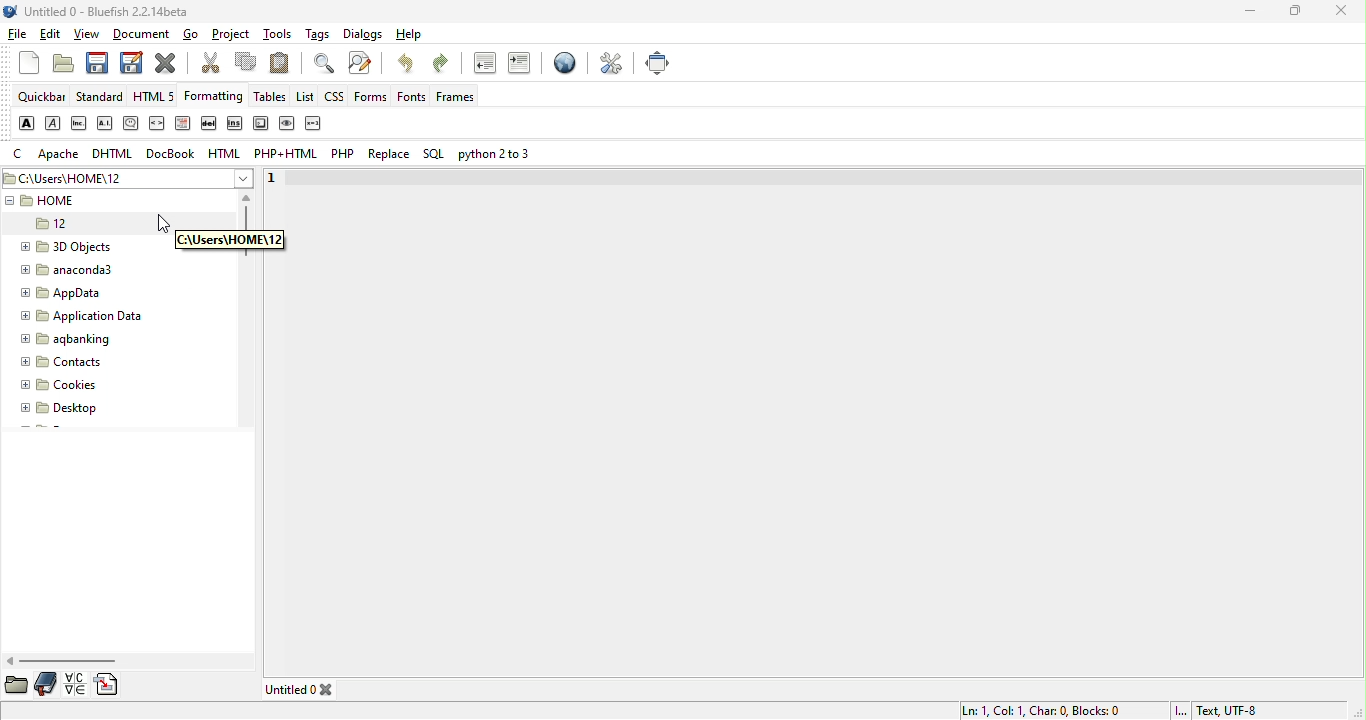  What do you see at coordinates (23, 64) in the screenshot?
I see `new` at bounding box center [23, 64].